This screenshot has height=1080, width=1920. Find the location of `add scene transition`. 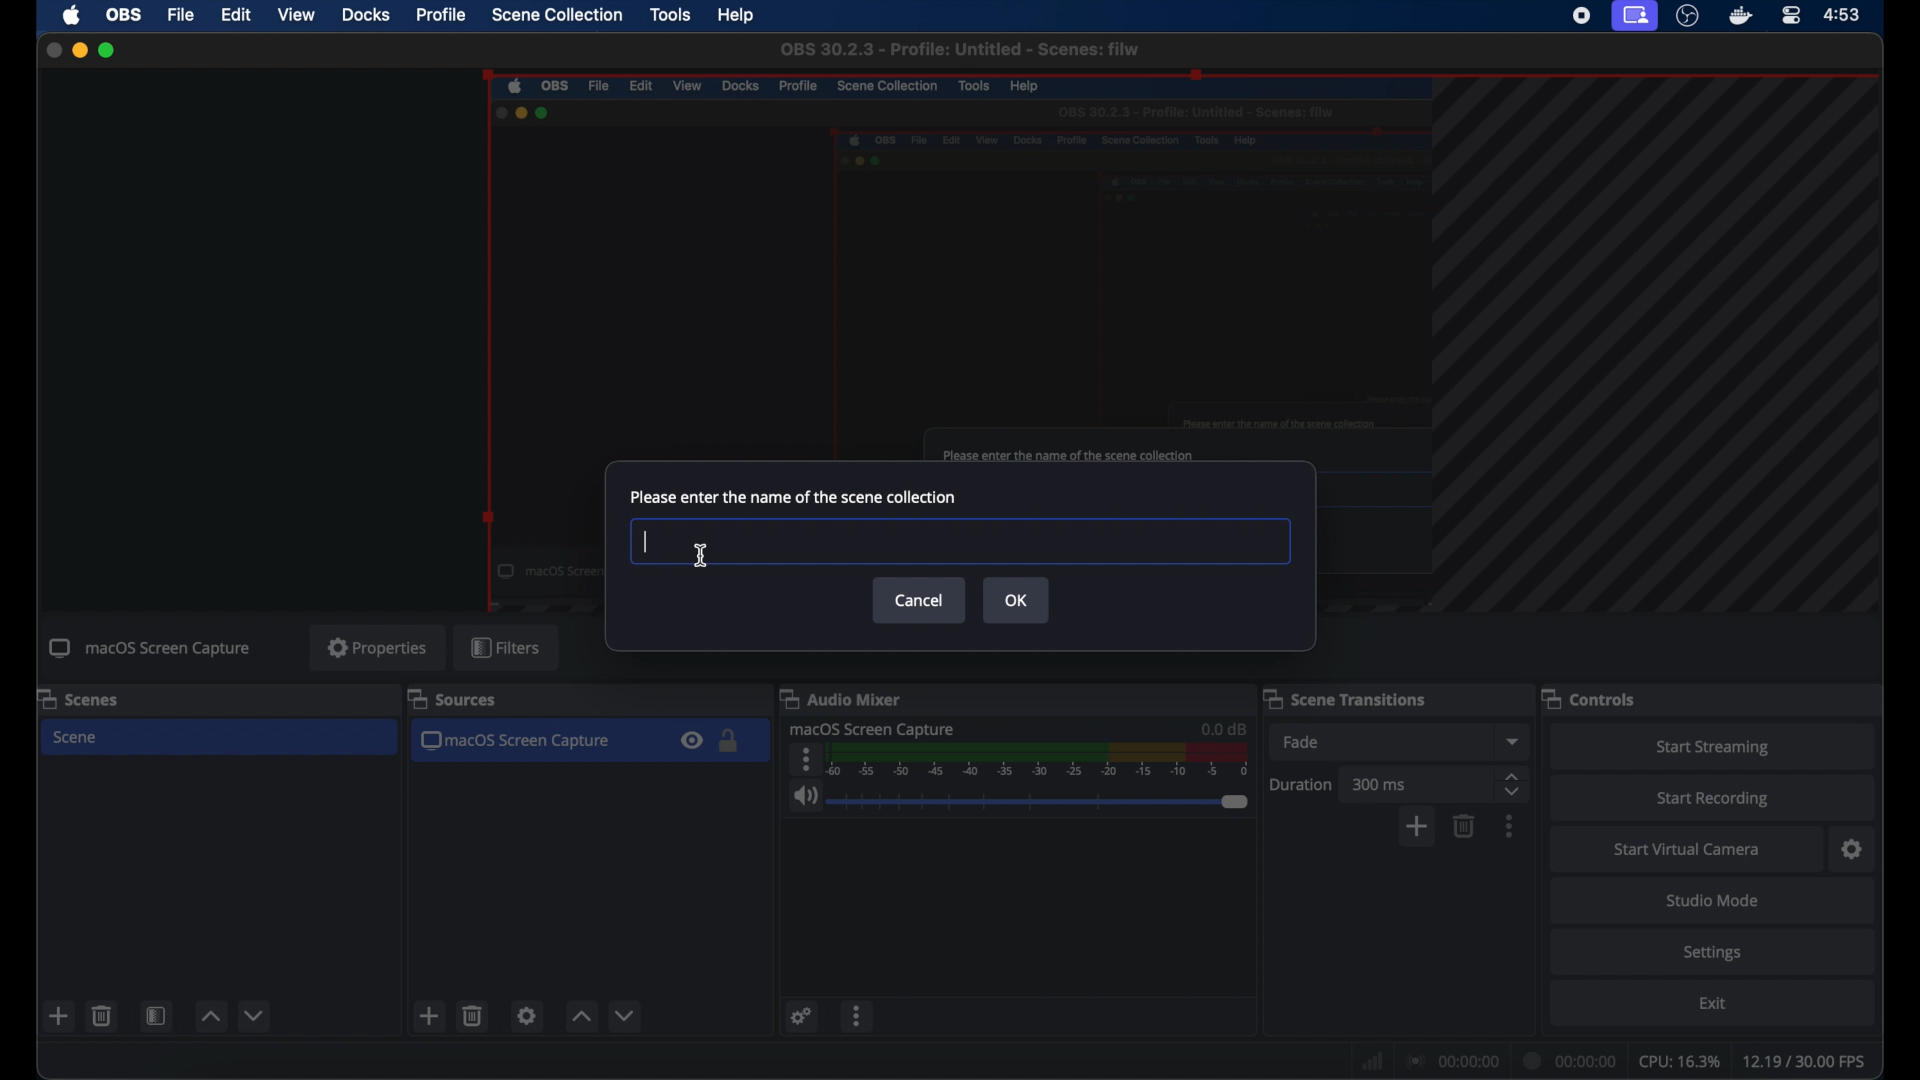

add scene transition is located at coordinates (1418, 828).